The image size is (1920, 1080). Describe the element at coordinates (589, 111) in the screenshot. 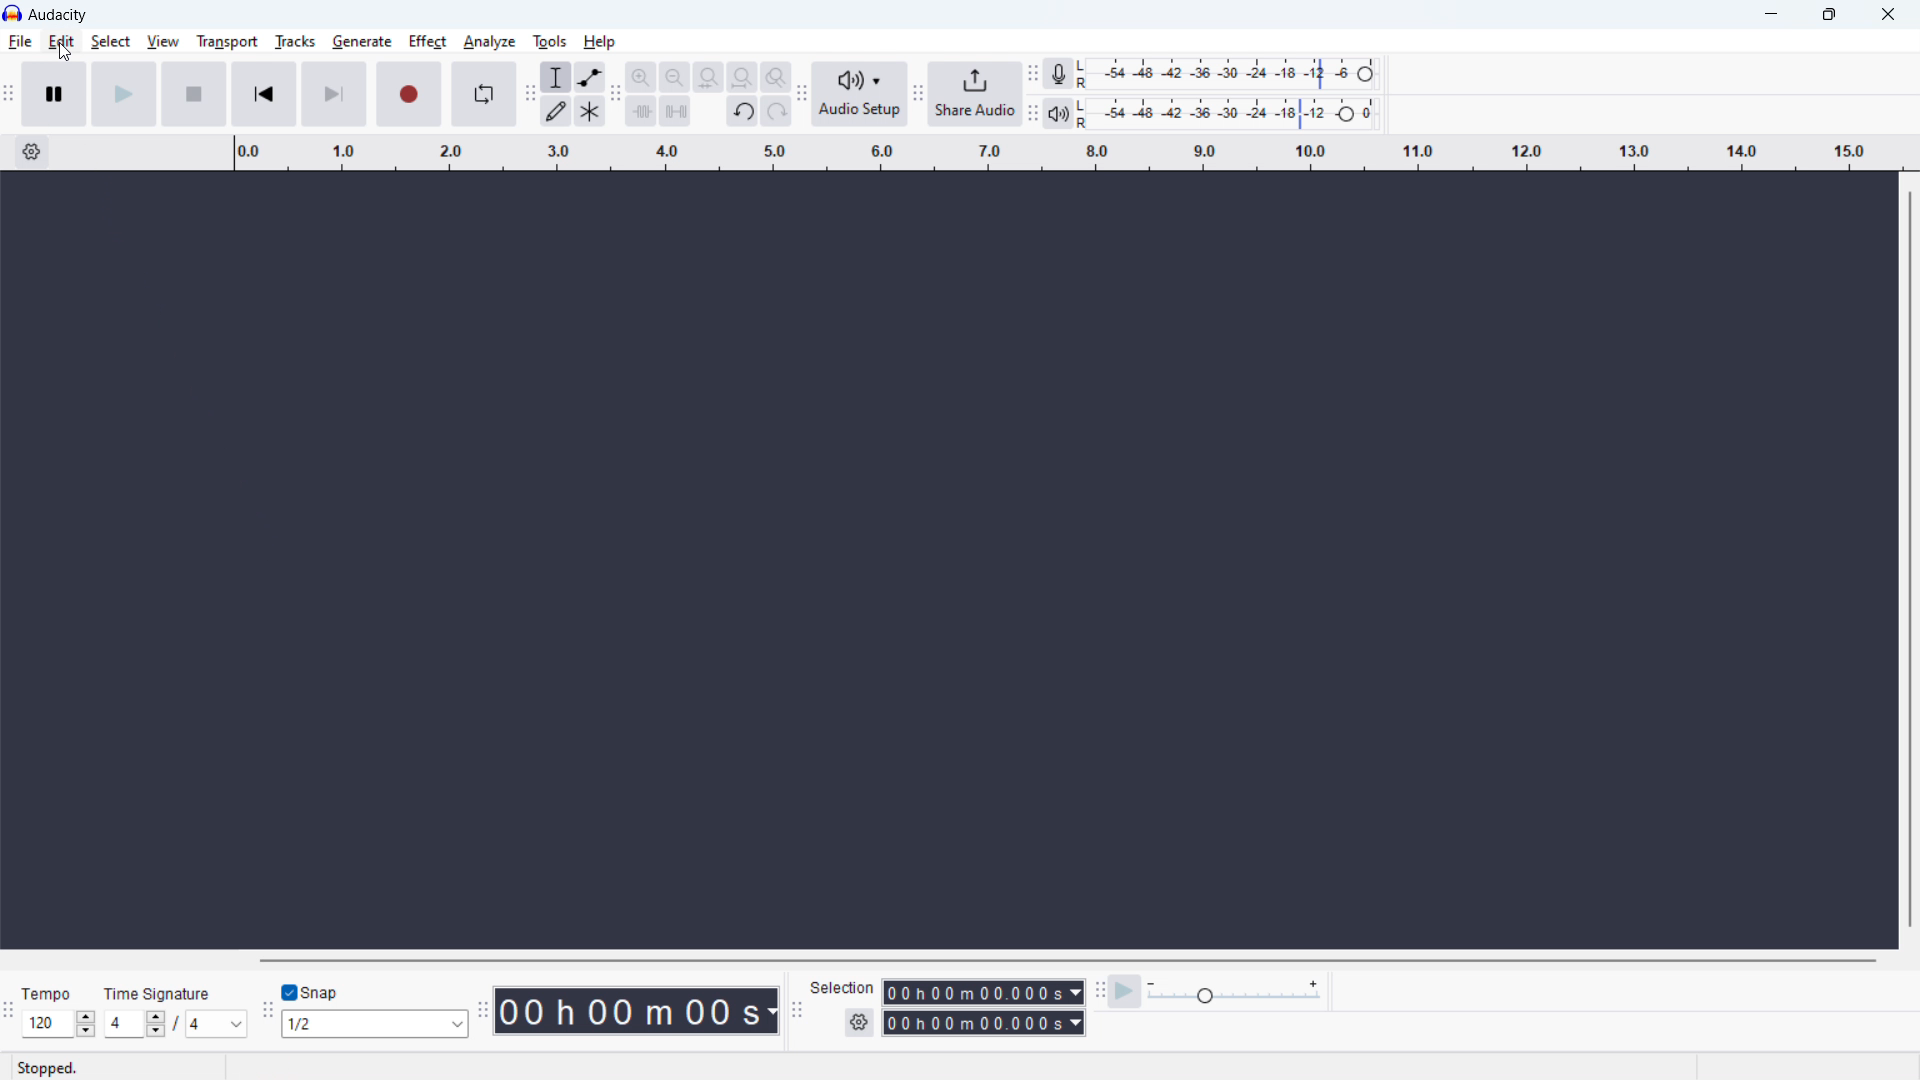

I see `multi tool` at that location.